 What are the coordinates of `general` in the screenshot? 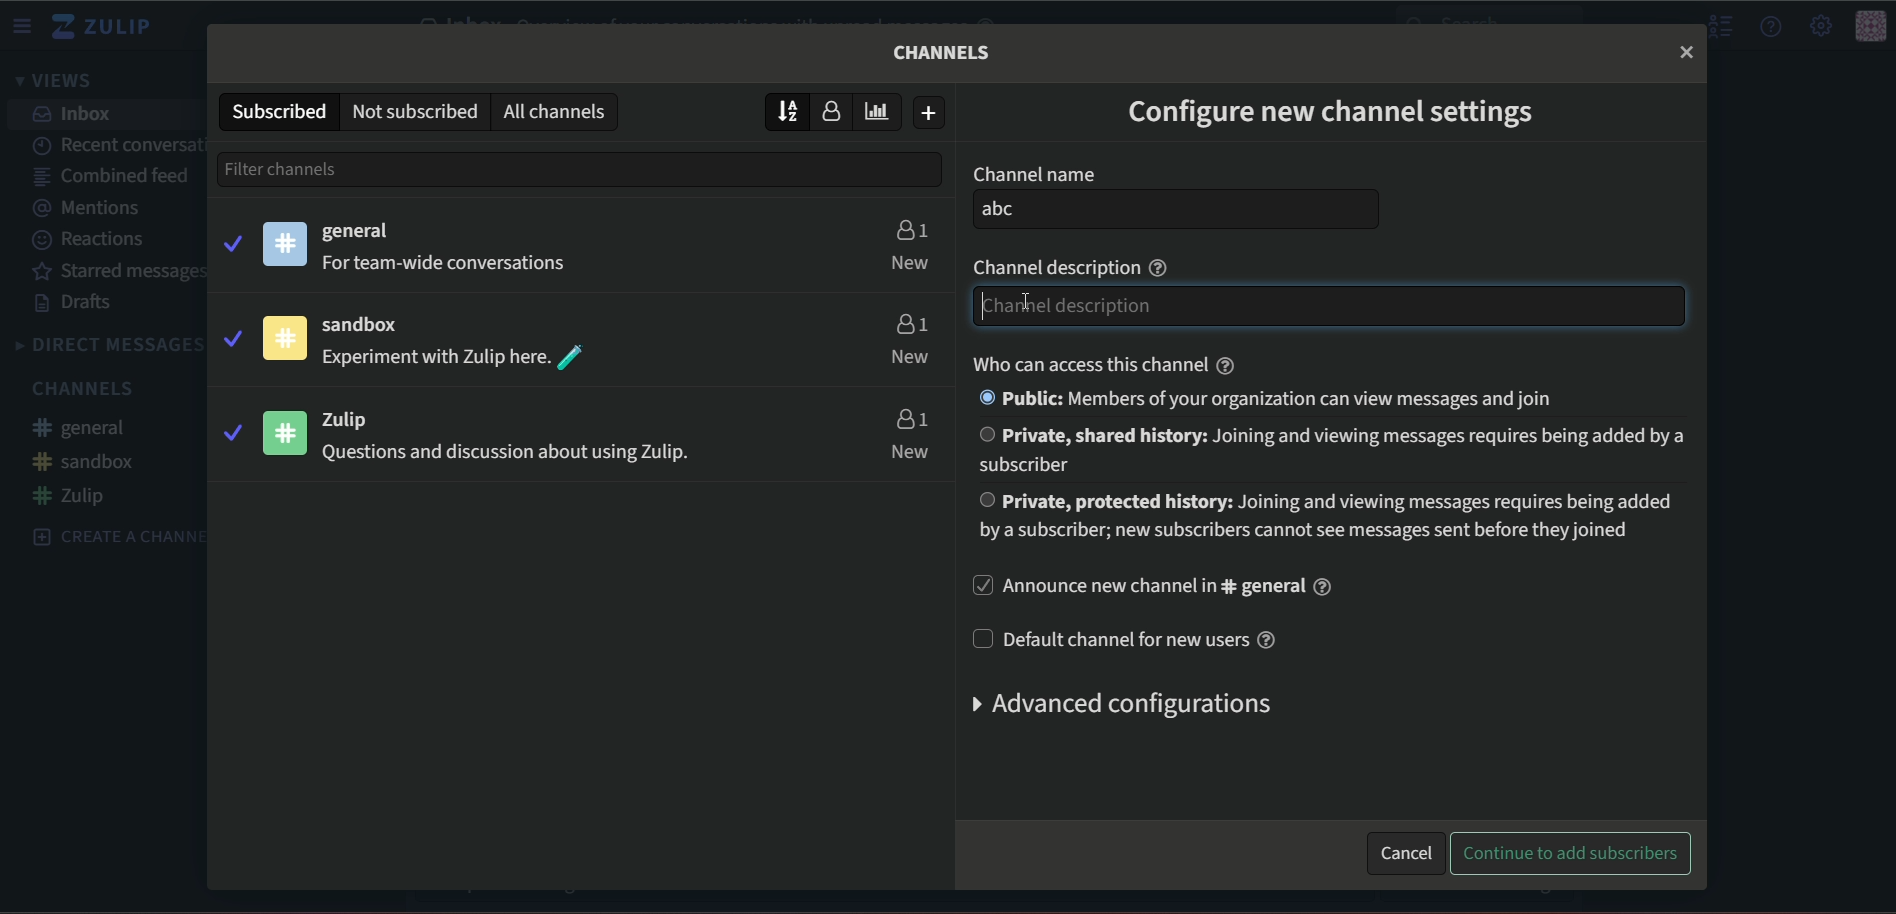 It's located at (361, 232).